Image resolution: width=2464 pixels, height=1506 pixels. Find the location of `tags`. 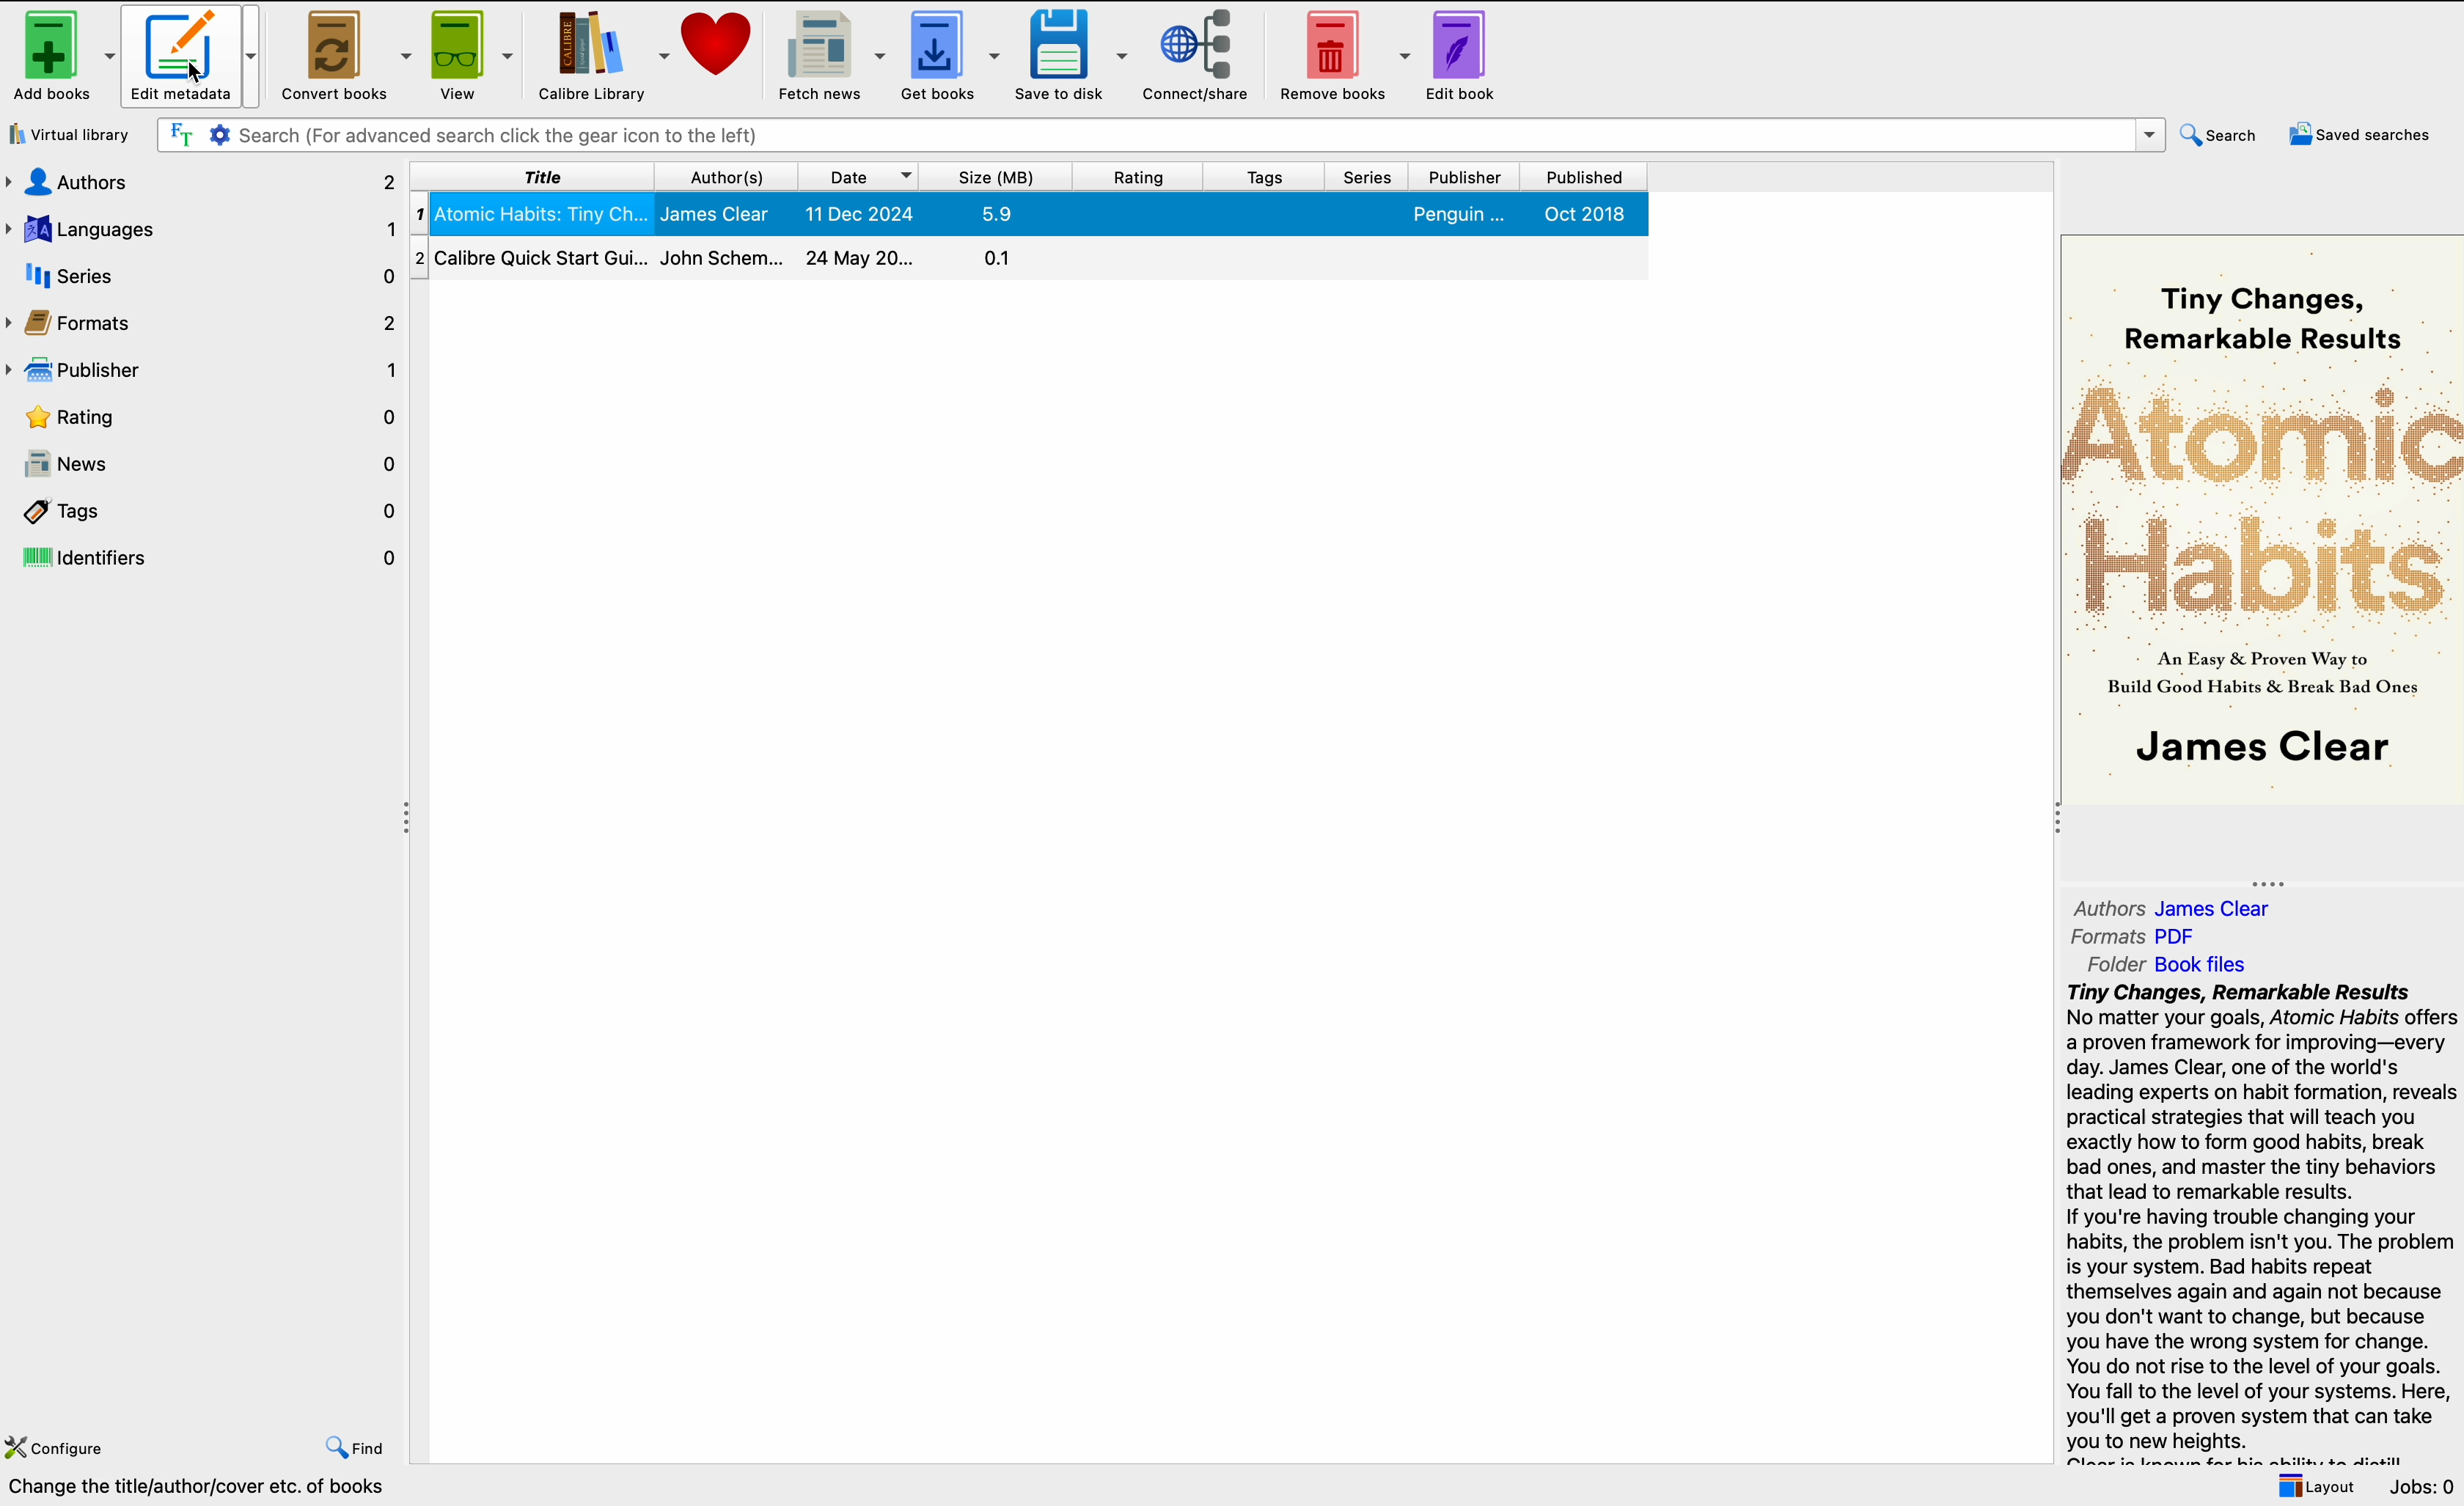

tags is located at coordinates (203, 511).